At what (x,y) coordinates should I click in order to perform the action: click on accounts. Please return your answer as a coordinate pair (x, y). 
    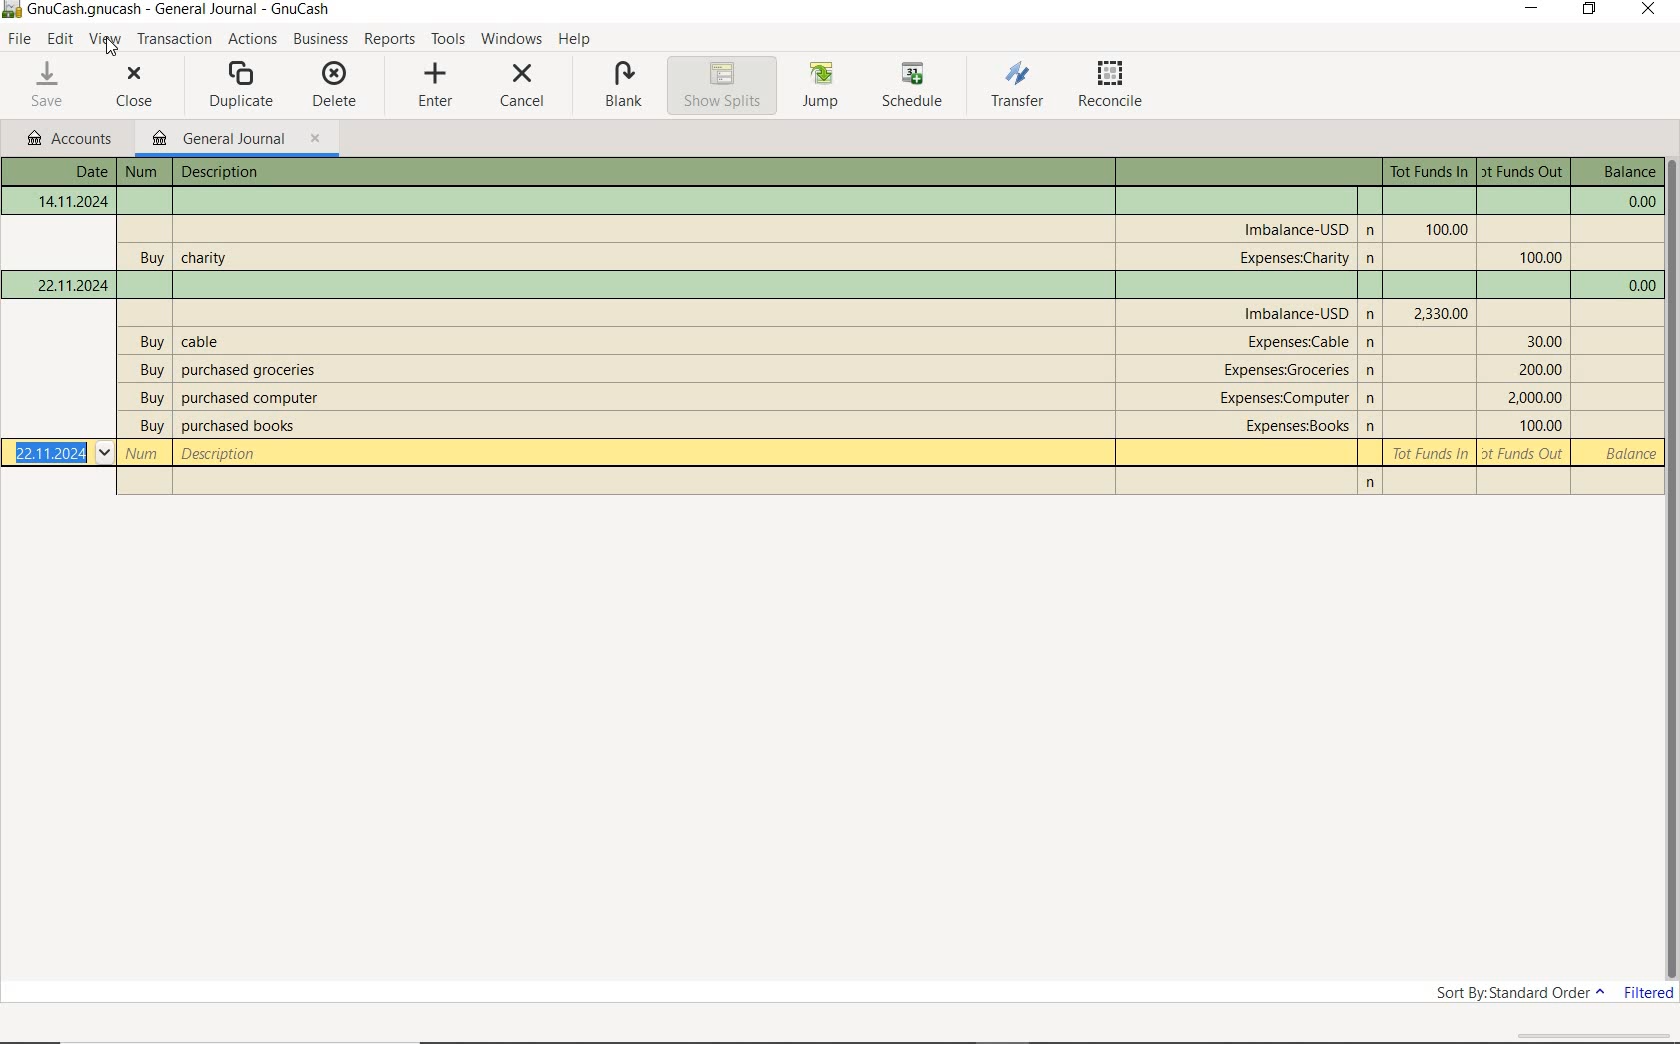
    Looking at the image, I should click on (72, 139).